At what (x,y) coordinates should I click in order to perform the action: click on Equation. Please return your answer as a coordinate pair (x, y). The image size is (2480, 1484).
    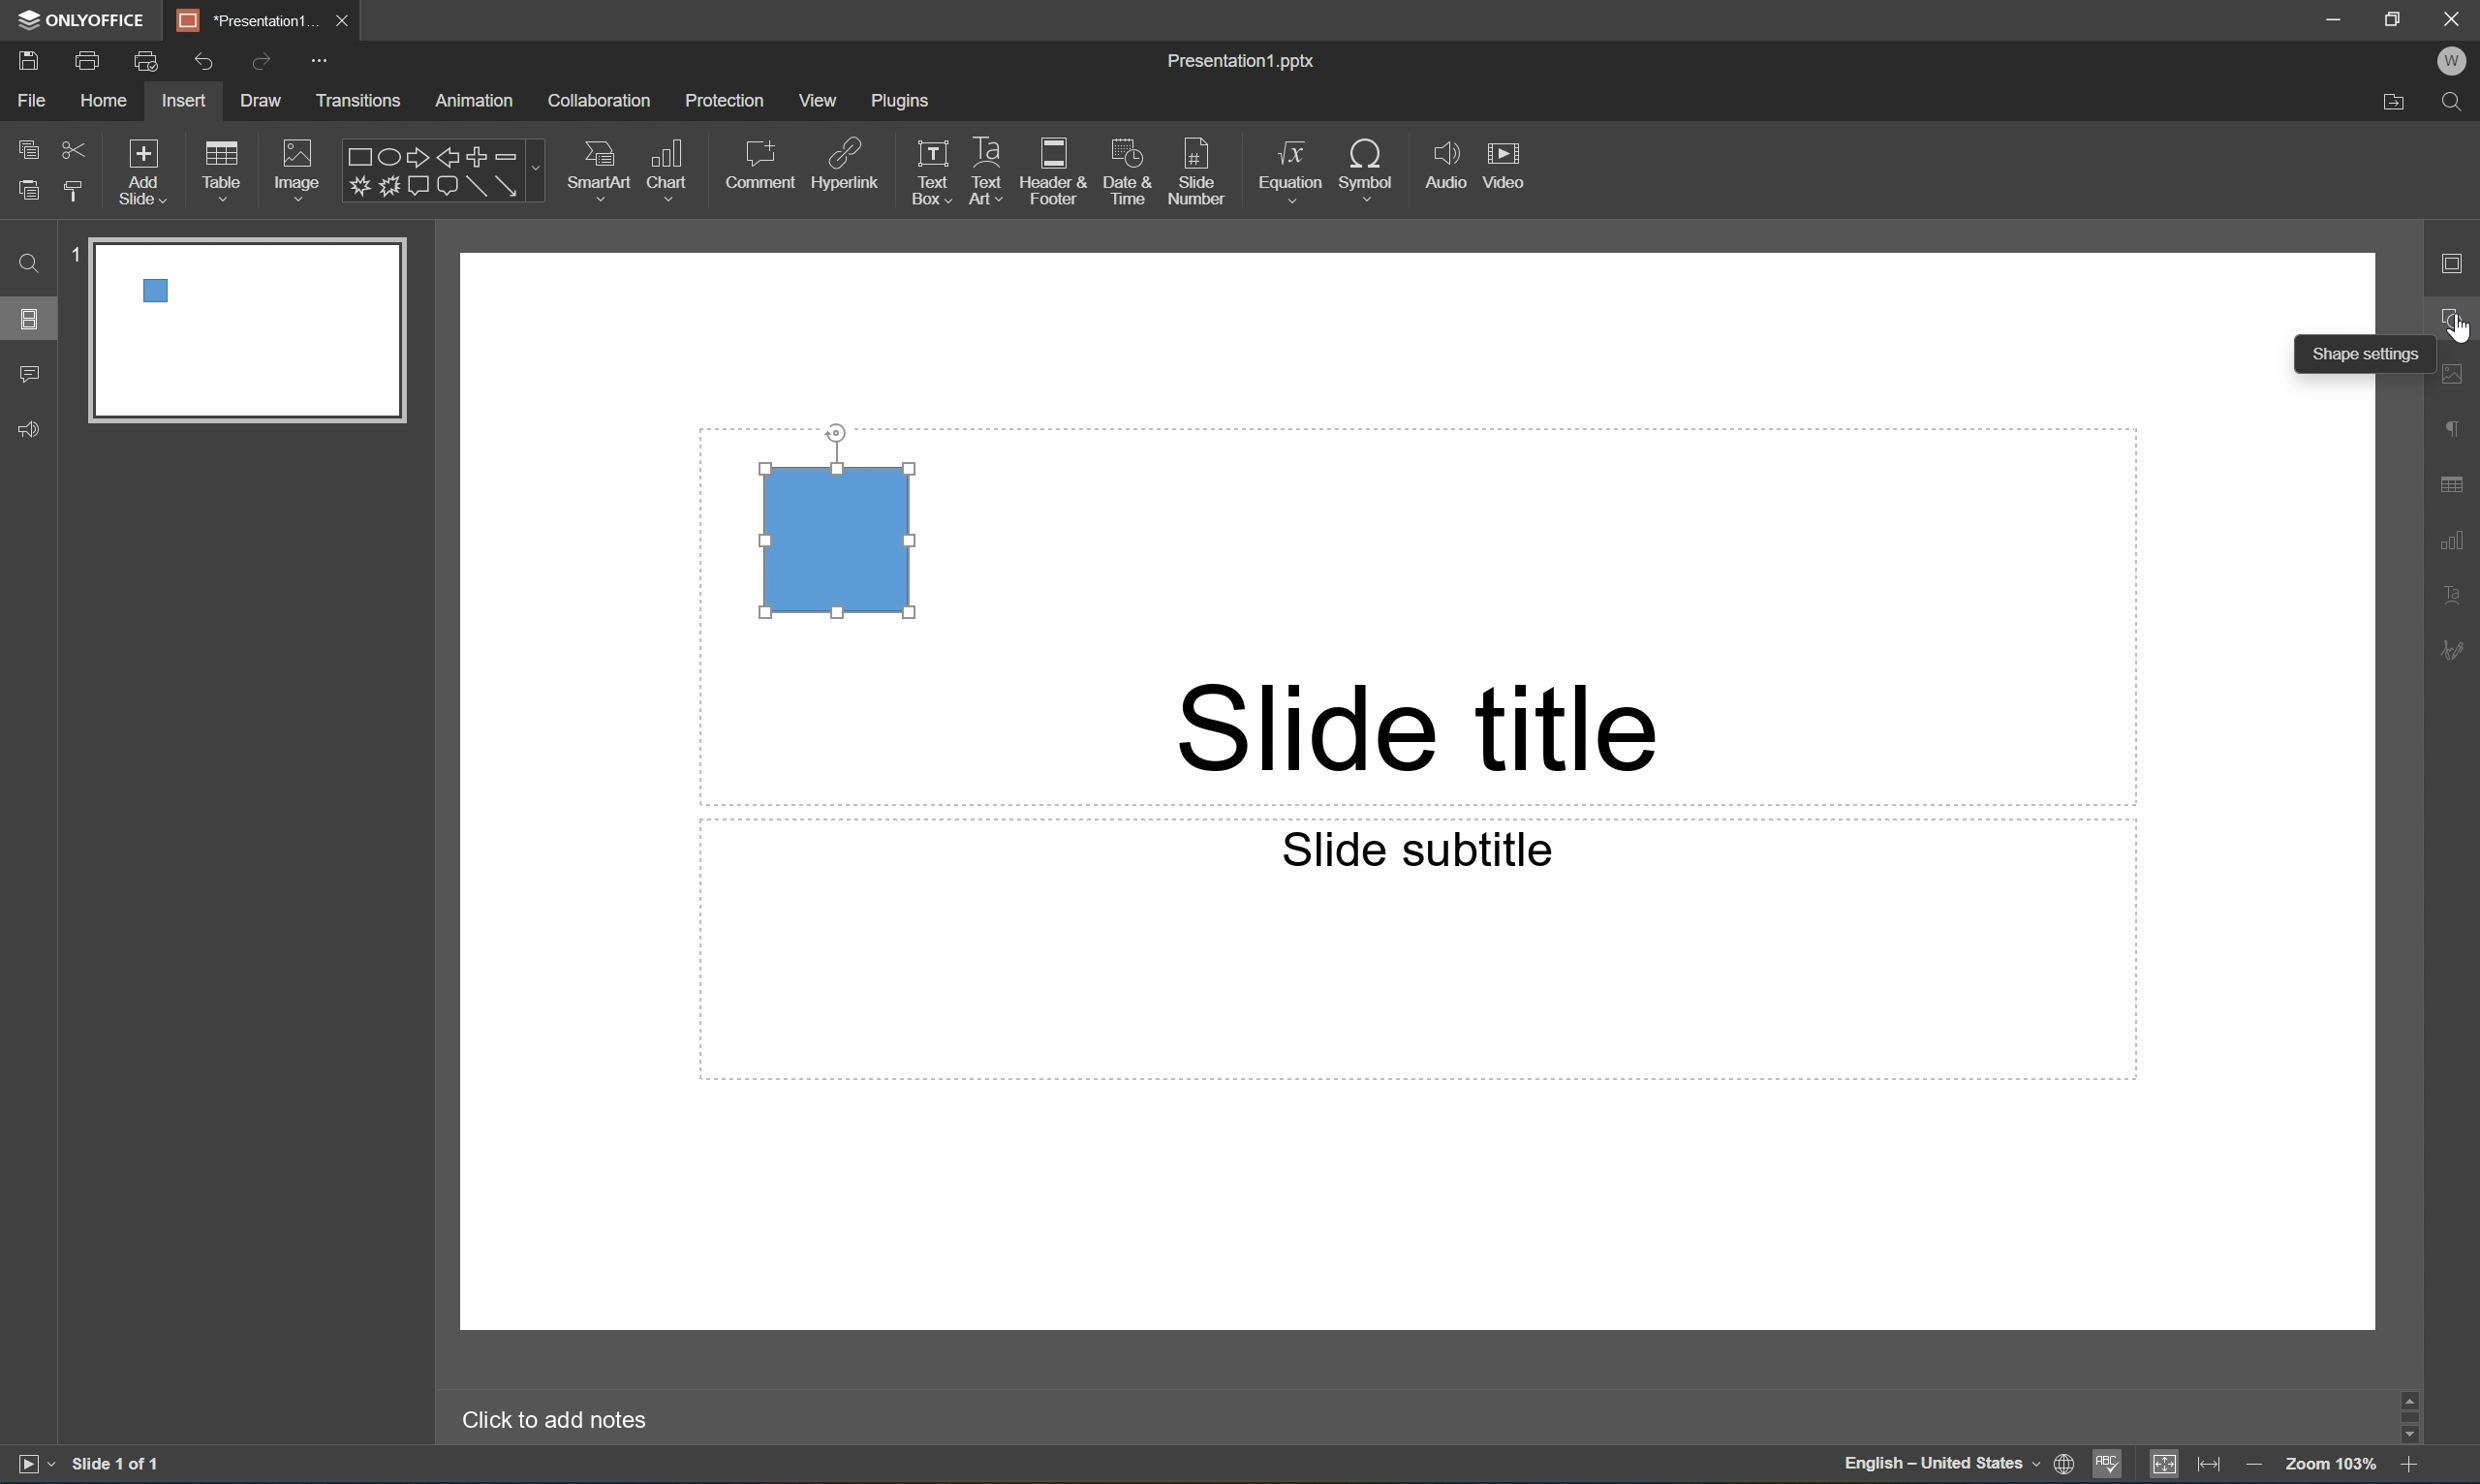
    Looking at the image, I should click on (1291, 164).